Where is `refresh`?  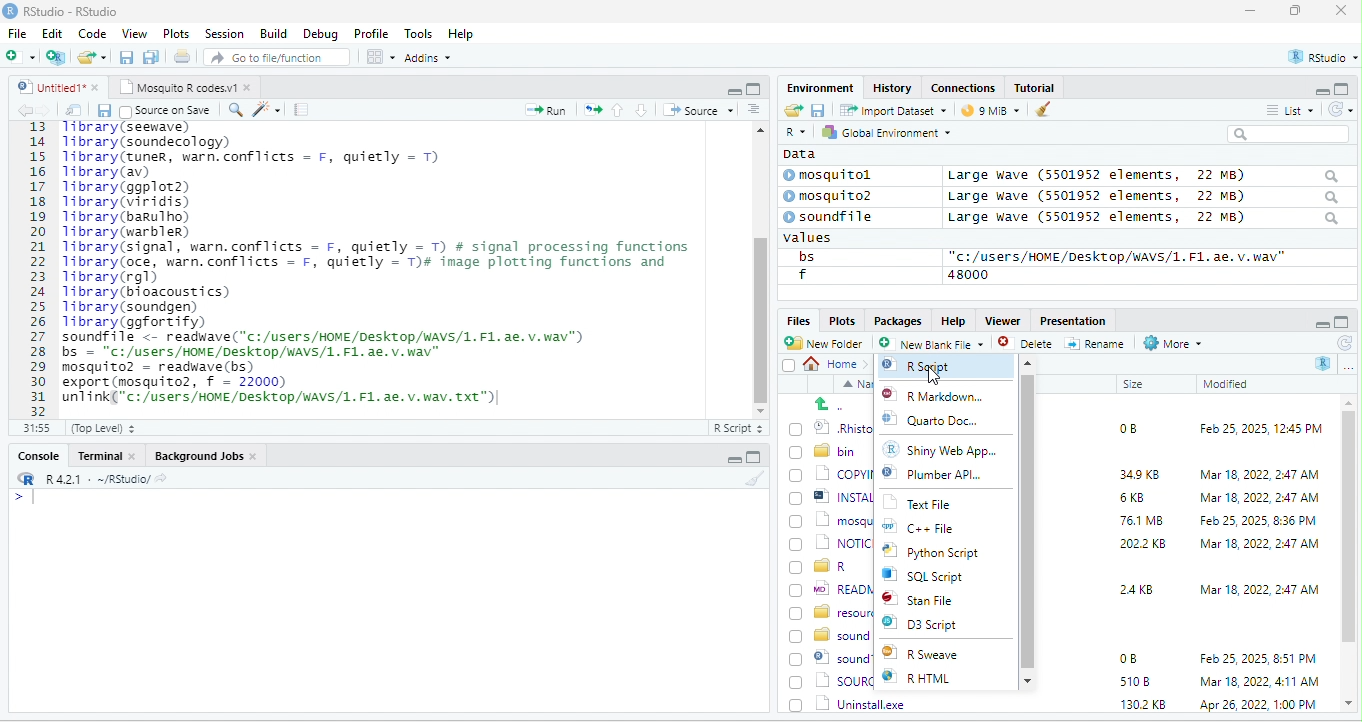 refresh is located at coordinates (1343, 343).